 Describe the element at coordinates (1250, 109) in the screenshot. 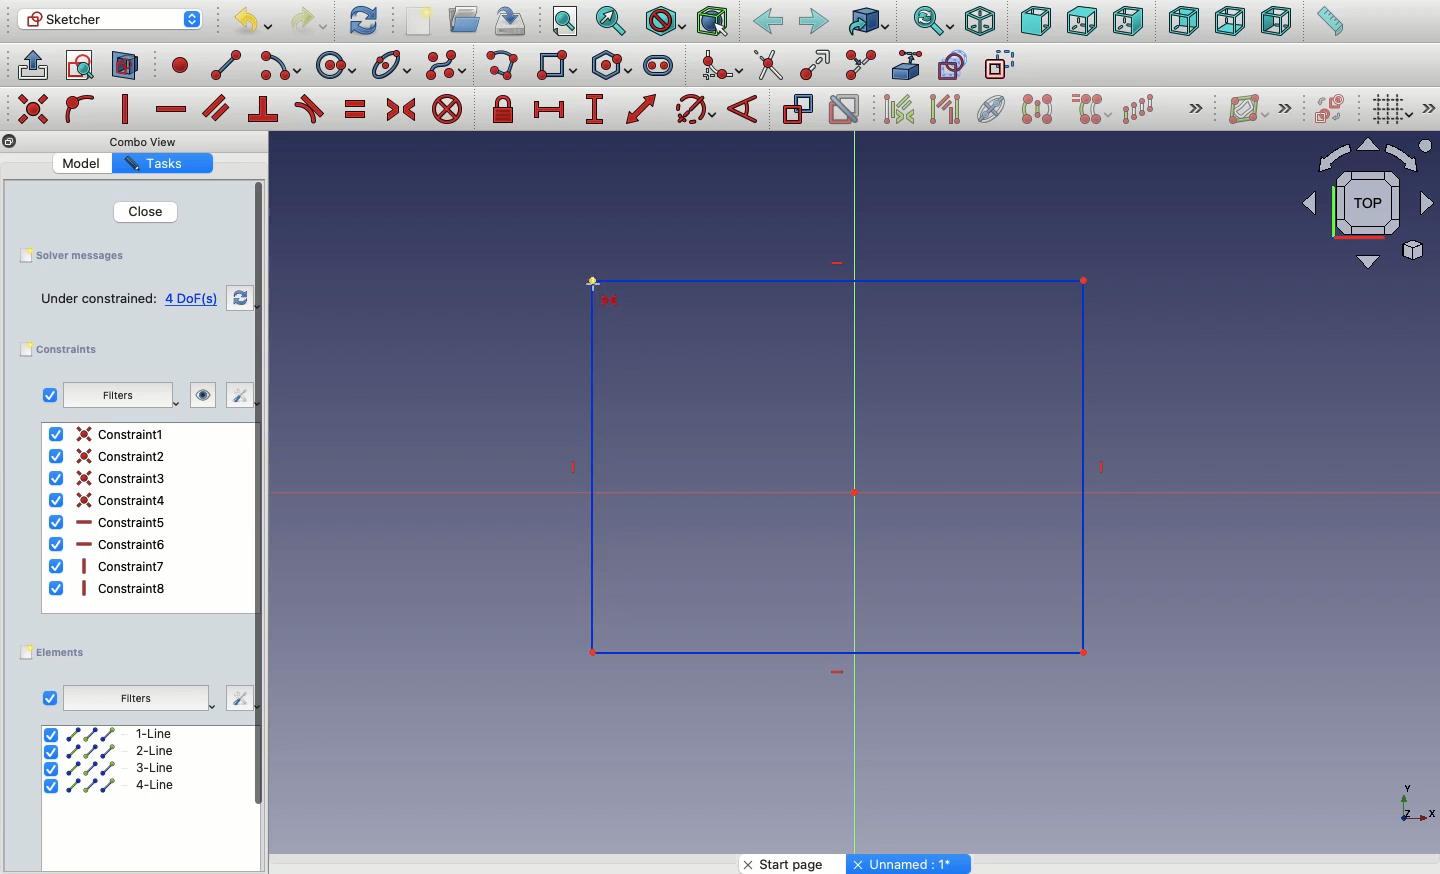

I see `Show hide B spline information layer` at that location.